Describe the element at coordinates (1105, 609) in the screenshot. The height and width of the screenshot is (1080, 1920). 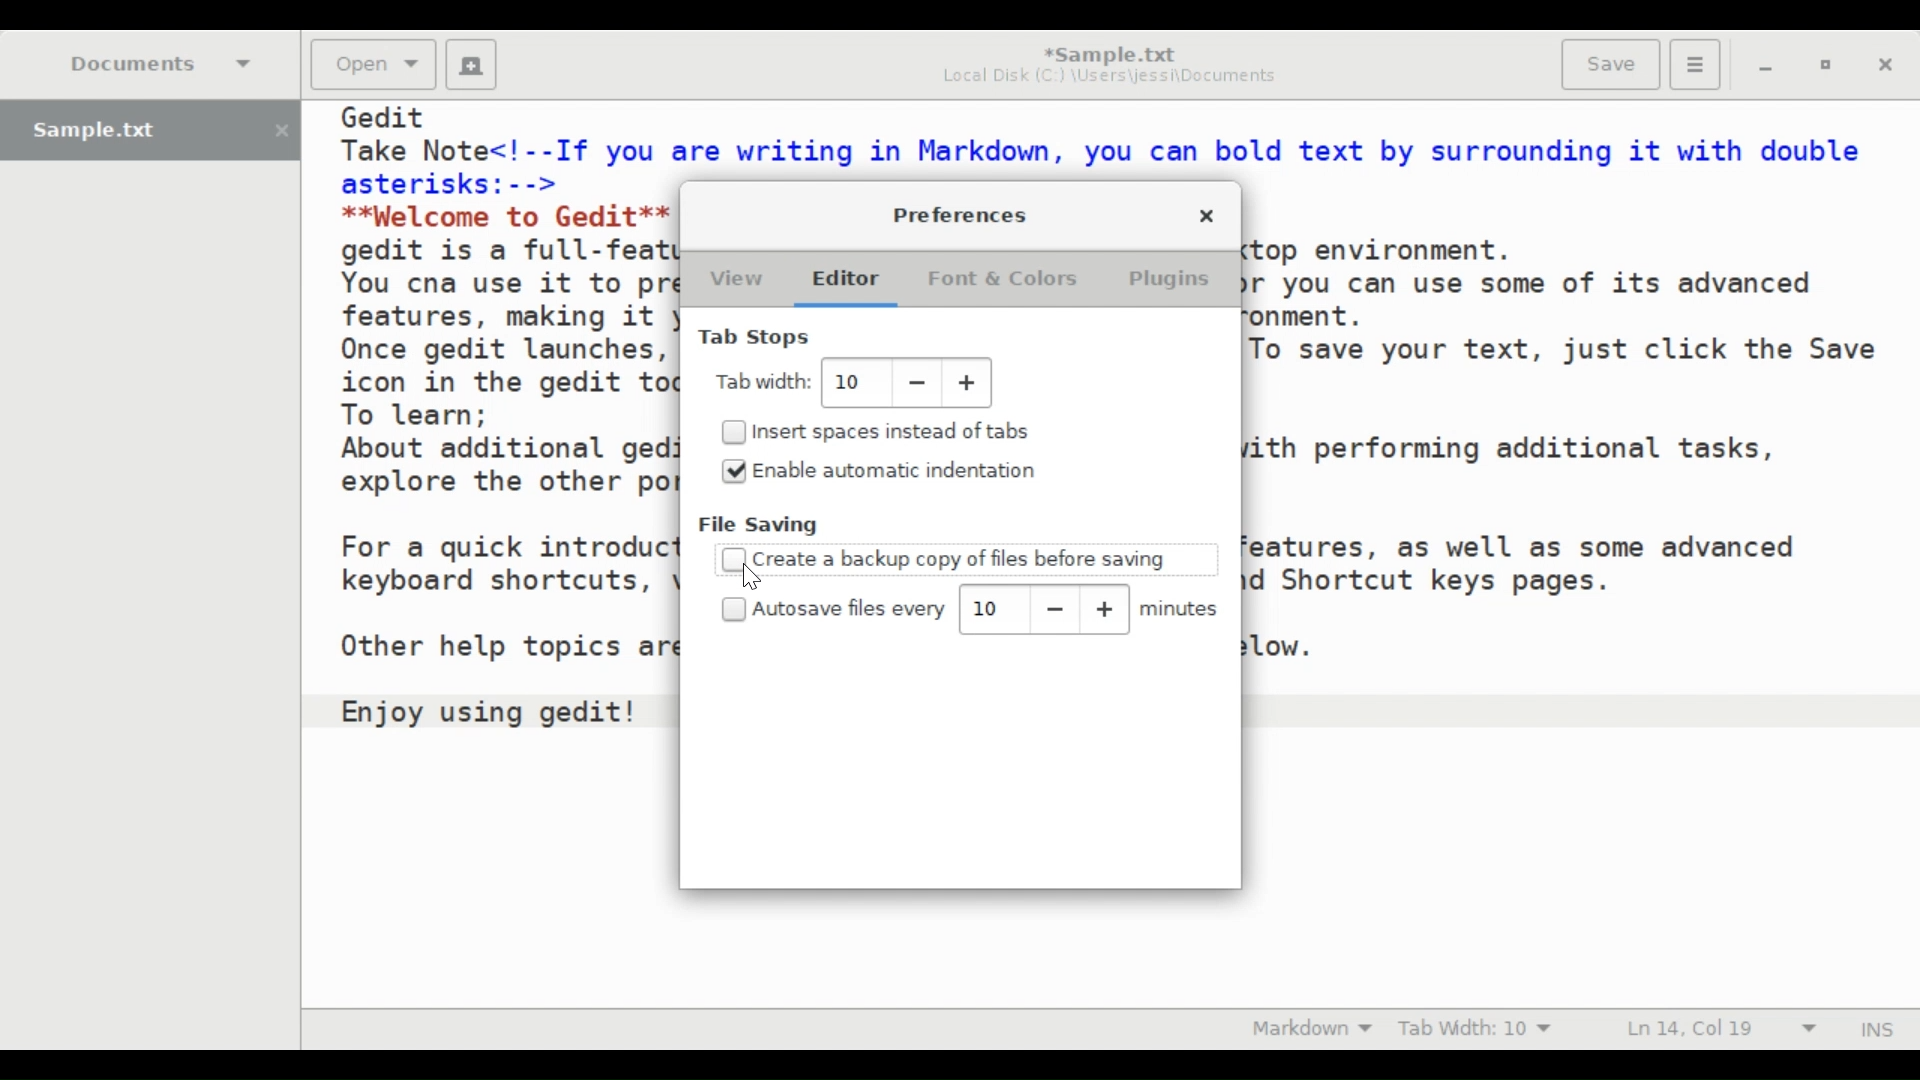
I see `increase` at that location.